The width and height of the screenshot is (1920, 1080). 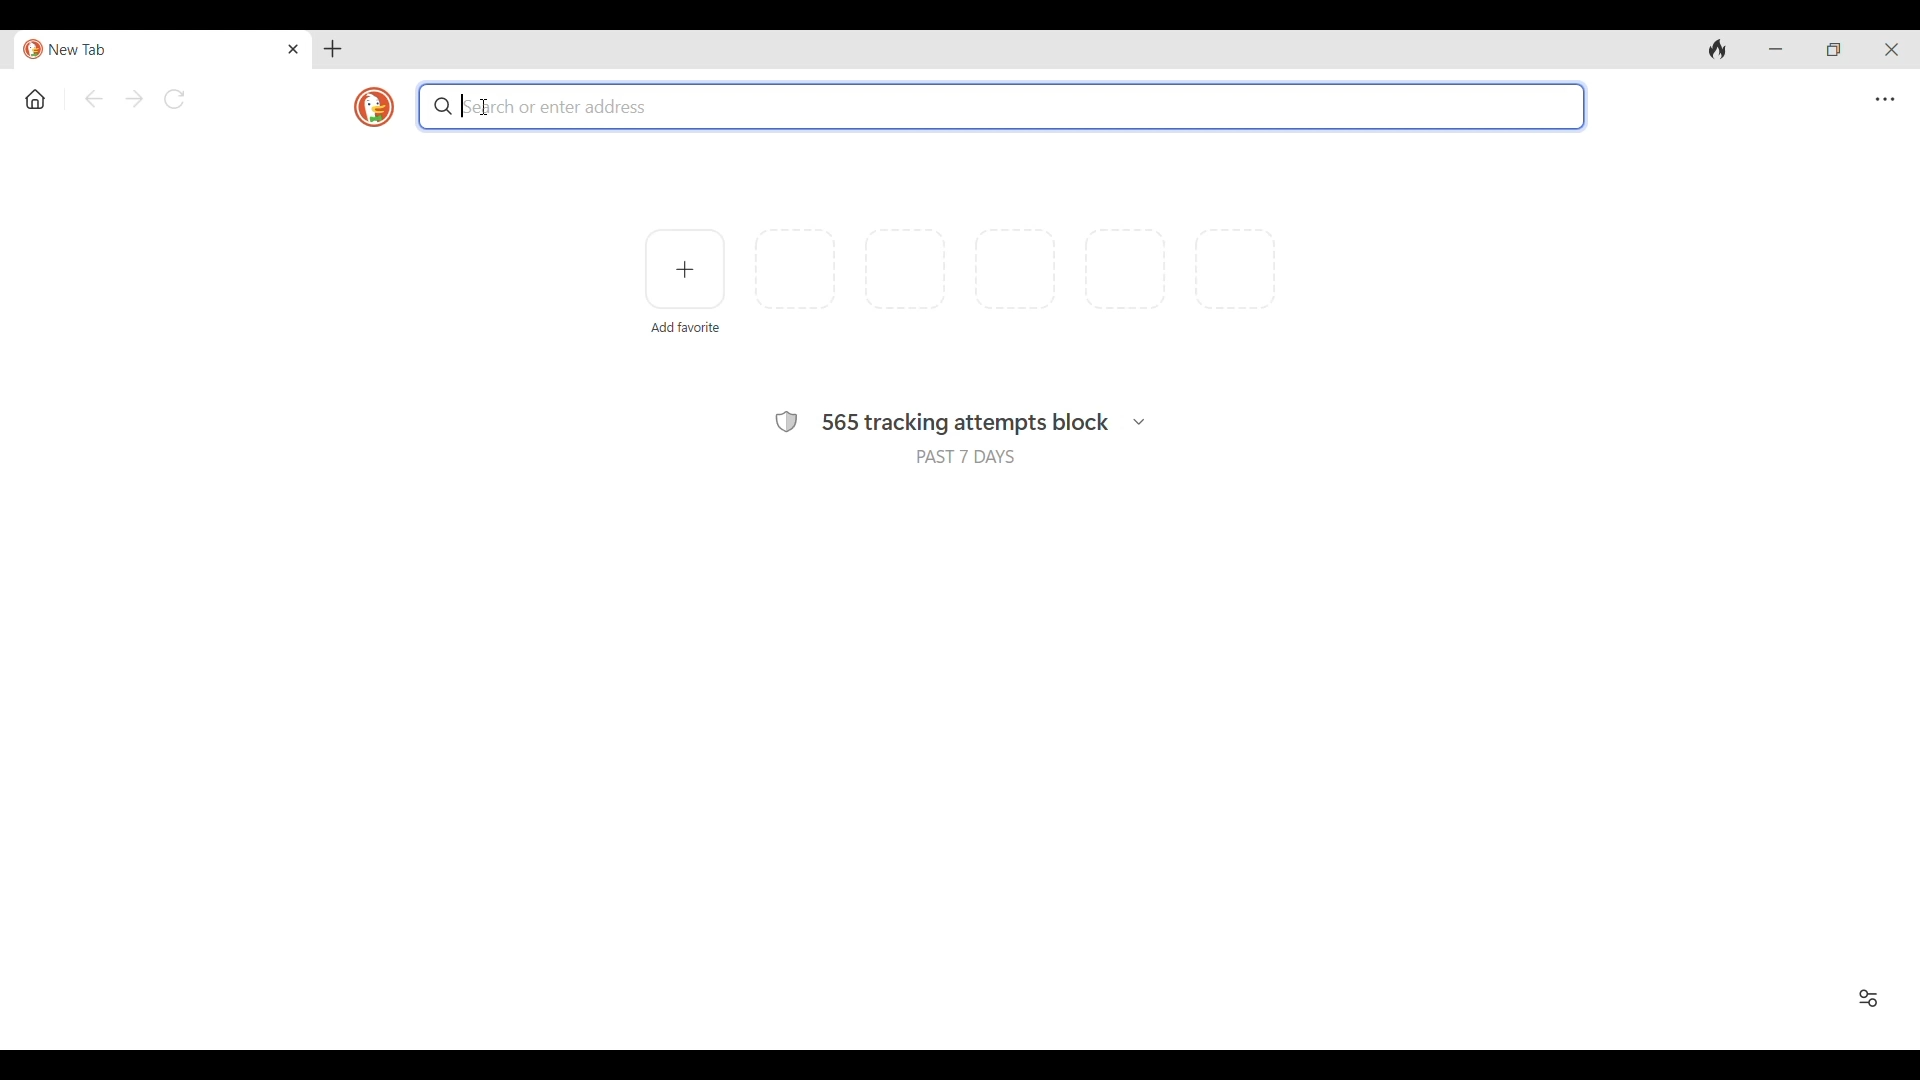 I want to click on Minimize, so click(x=1775, y=49).